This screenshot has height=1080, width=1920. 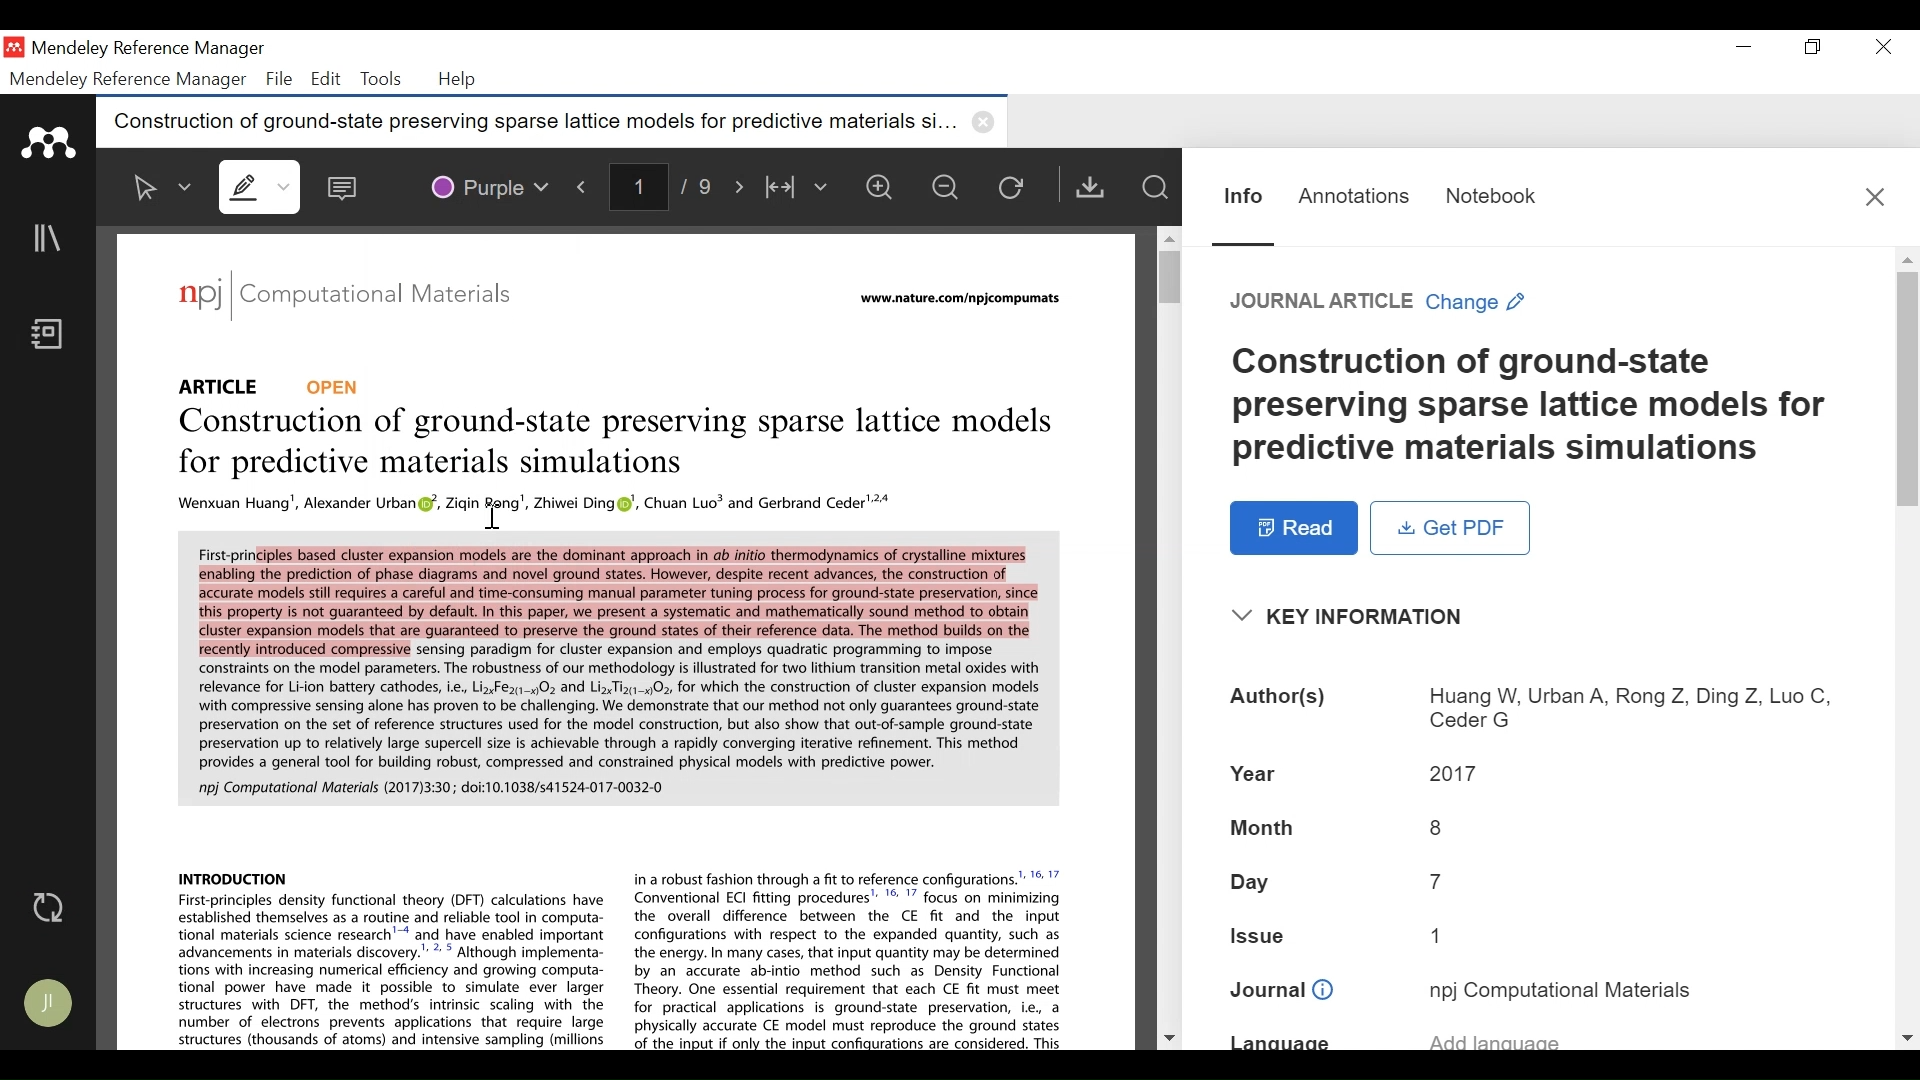 What do you see at coordinates (464, 80) in the screenshot?
I see `Help` at bounding box center [464, 80].